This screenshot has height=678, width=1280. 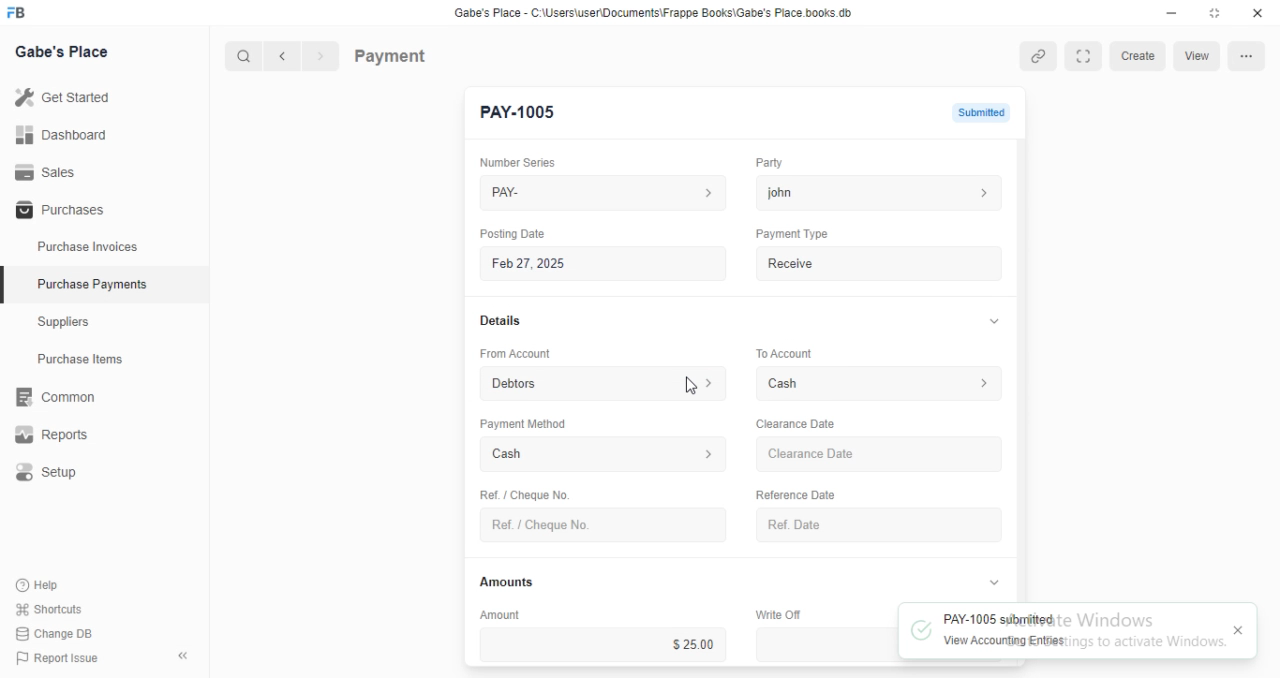 What do you see at coordinates (91, 284) in the screenshot?
I see `Purchase Payments` at bounding box center [91, 284].